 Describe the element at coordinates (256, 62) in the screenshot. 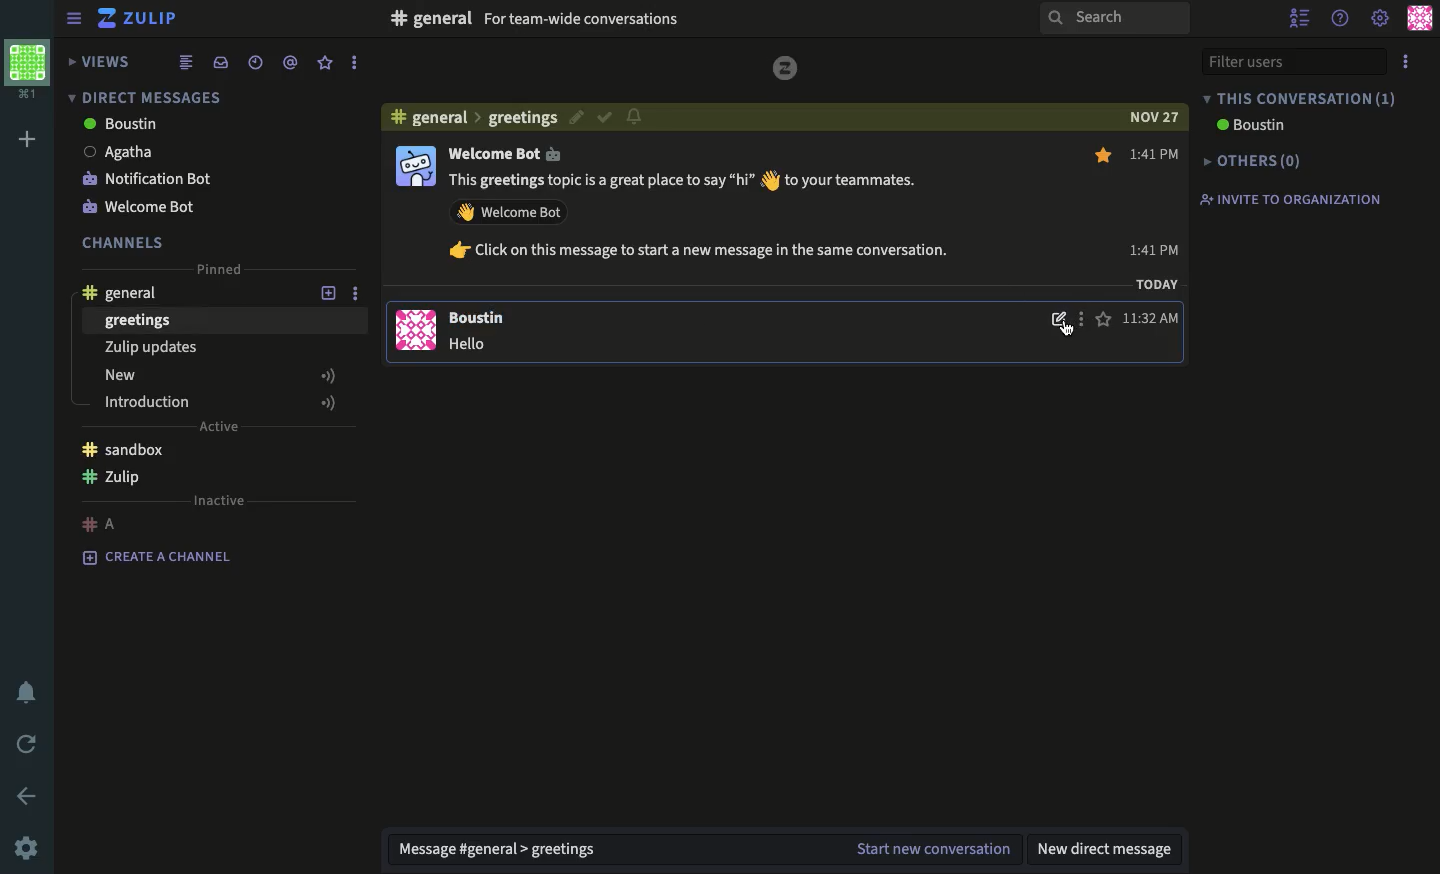

I see `time` at that location.